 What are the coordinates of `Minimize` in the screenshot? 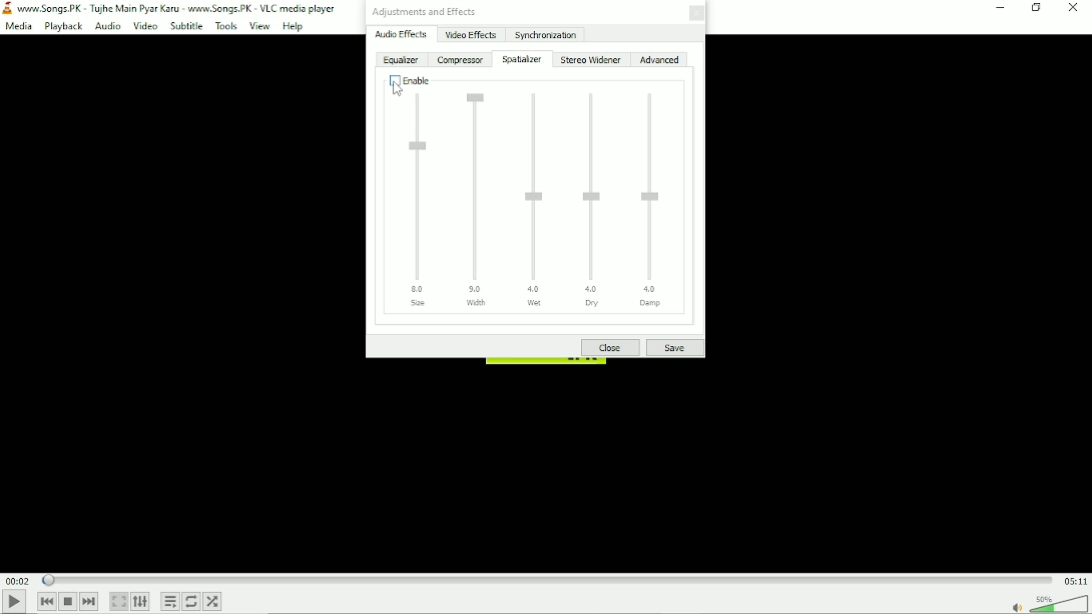 It's located at (1000, 9).